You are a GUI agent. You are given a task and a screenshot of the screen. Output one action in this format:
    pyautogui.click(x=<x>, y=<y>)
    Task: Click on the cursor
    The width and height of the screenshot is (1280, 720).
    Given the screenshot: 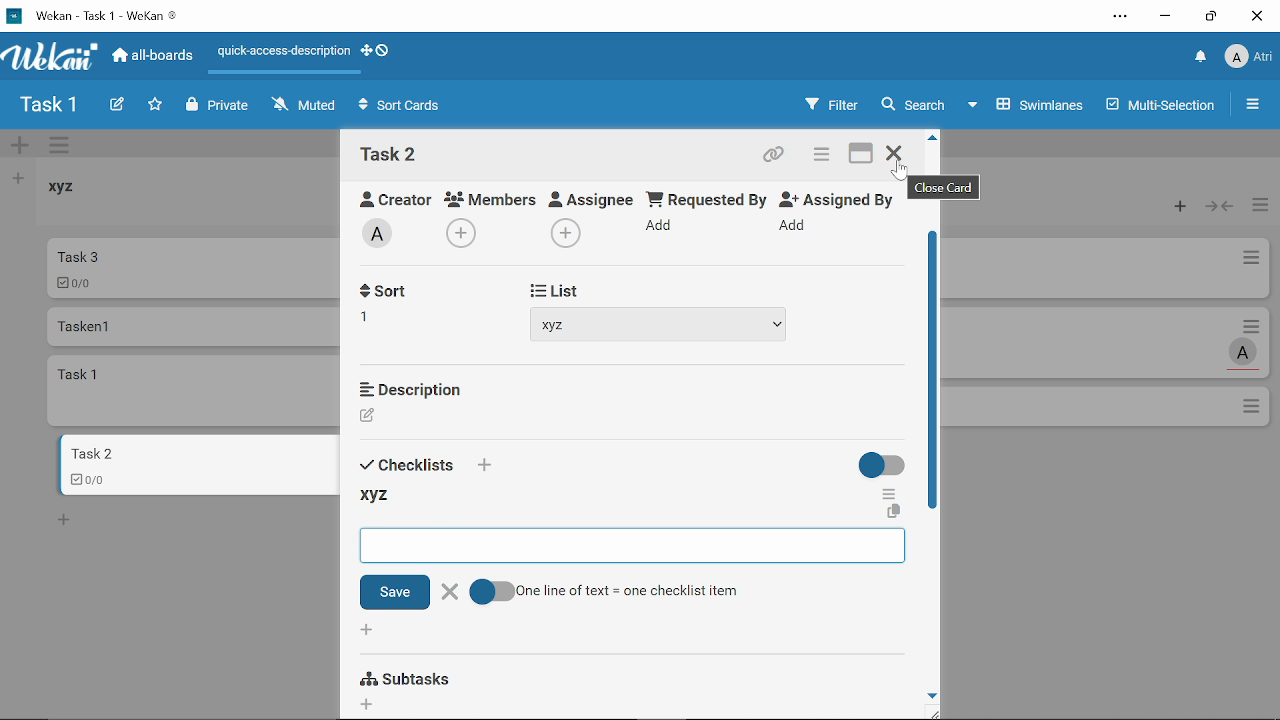 What is the action you would take?
    pyautogui.click(x=899, y=171)
    